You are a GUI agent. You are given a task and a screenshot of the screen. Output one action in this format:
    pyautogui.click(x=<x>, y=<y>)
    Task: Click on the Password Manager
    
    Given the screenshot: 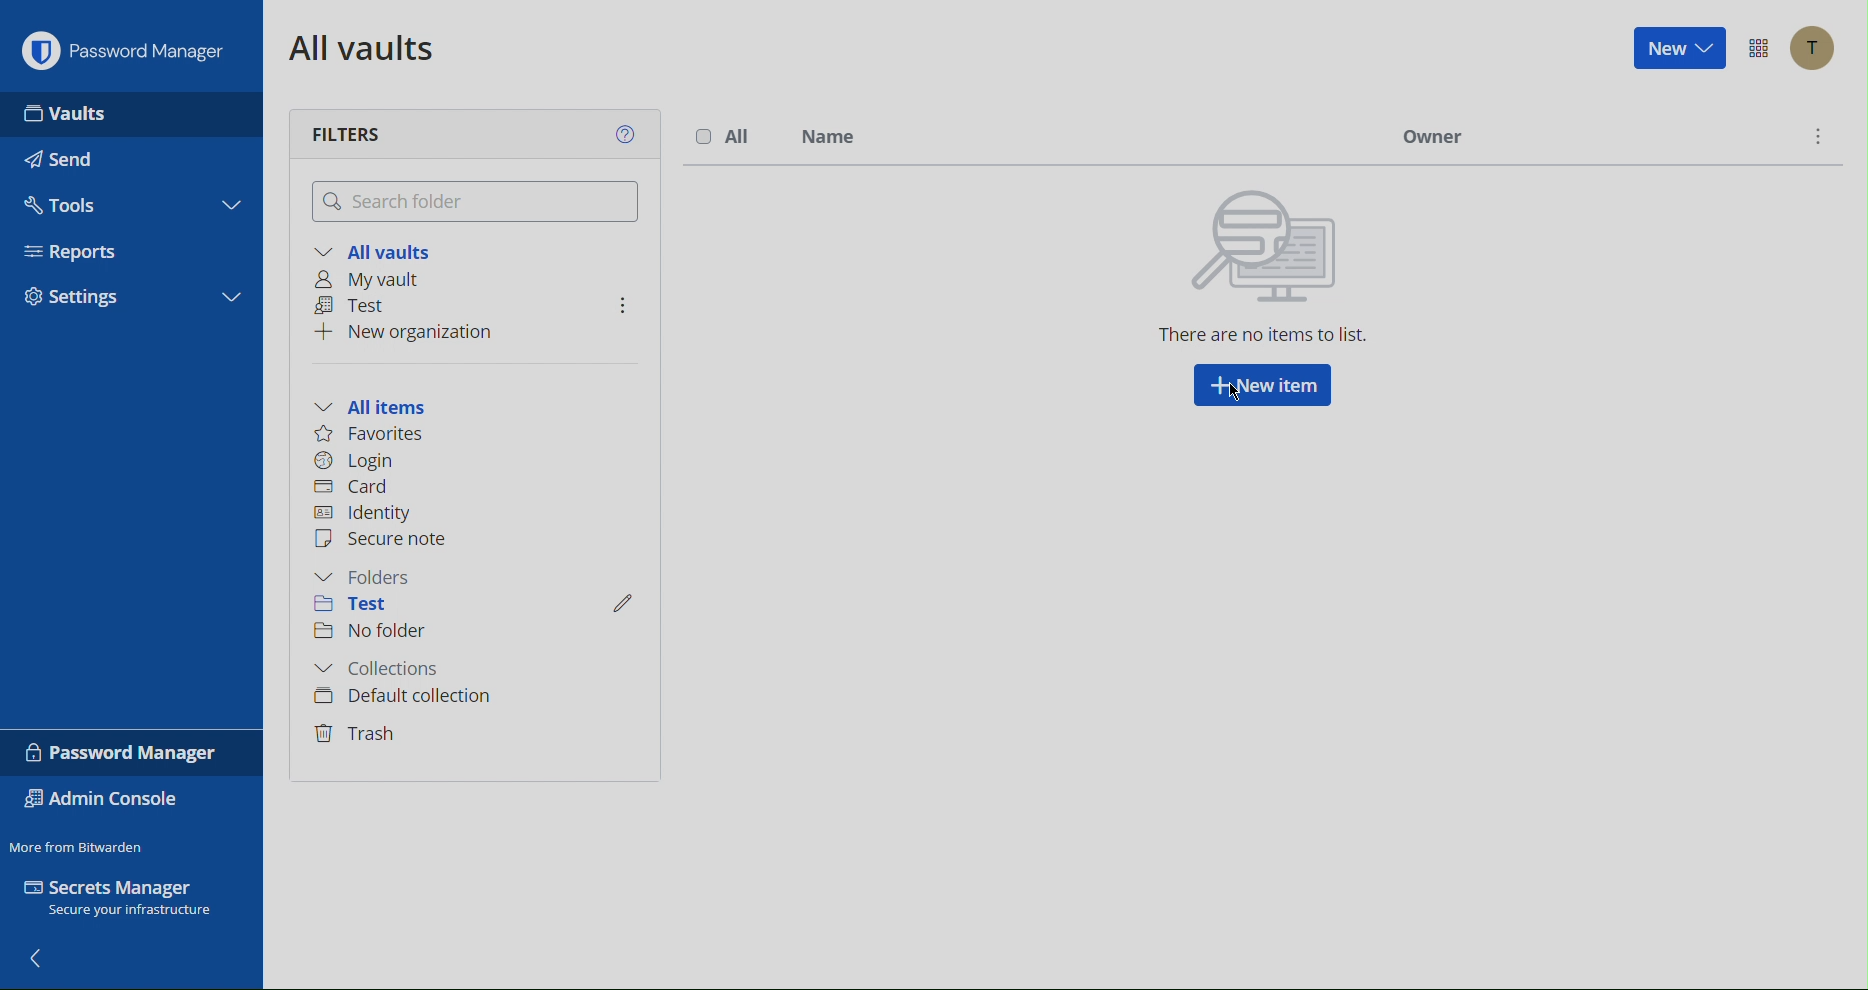 What is the action you would take?
    pyautogui.click(x=136, y=52)
    